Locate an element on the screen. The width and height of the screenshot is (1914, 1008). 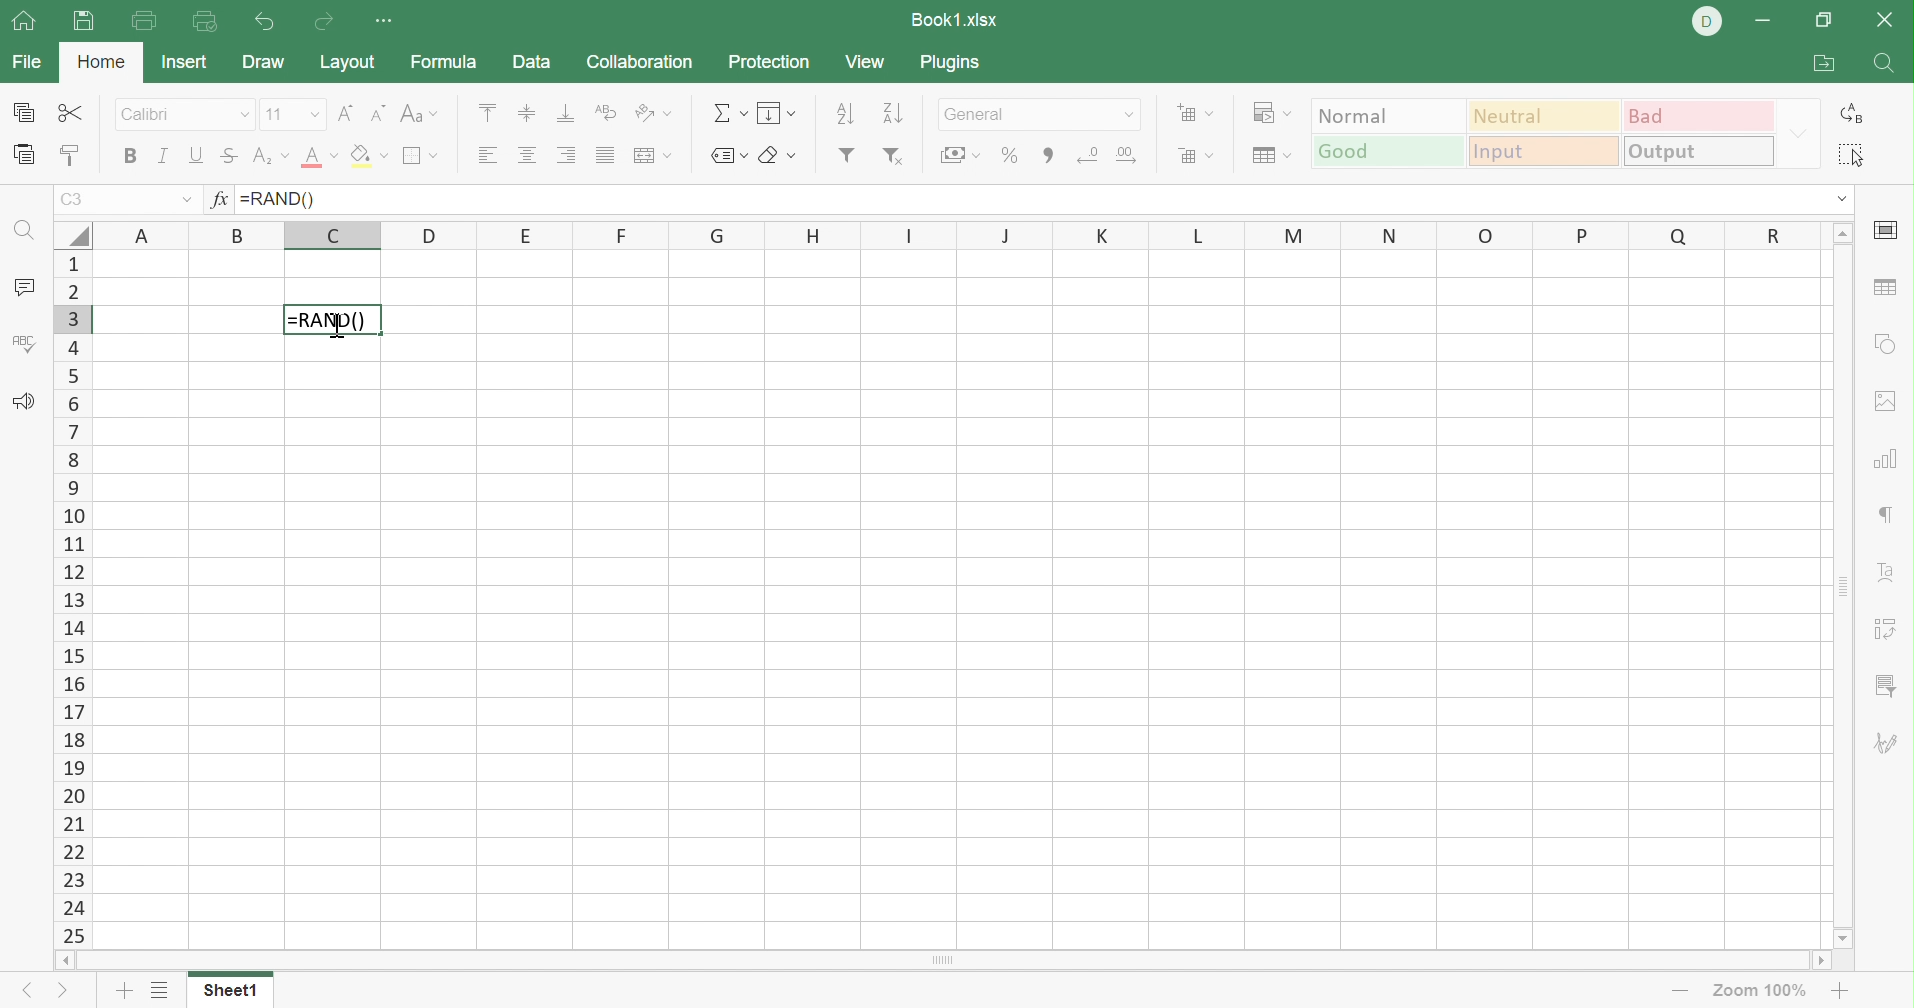
Save is located at coordinates (83, 22).